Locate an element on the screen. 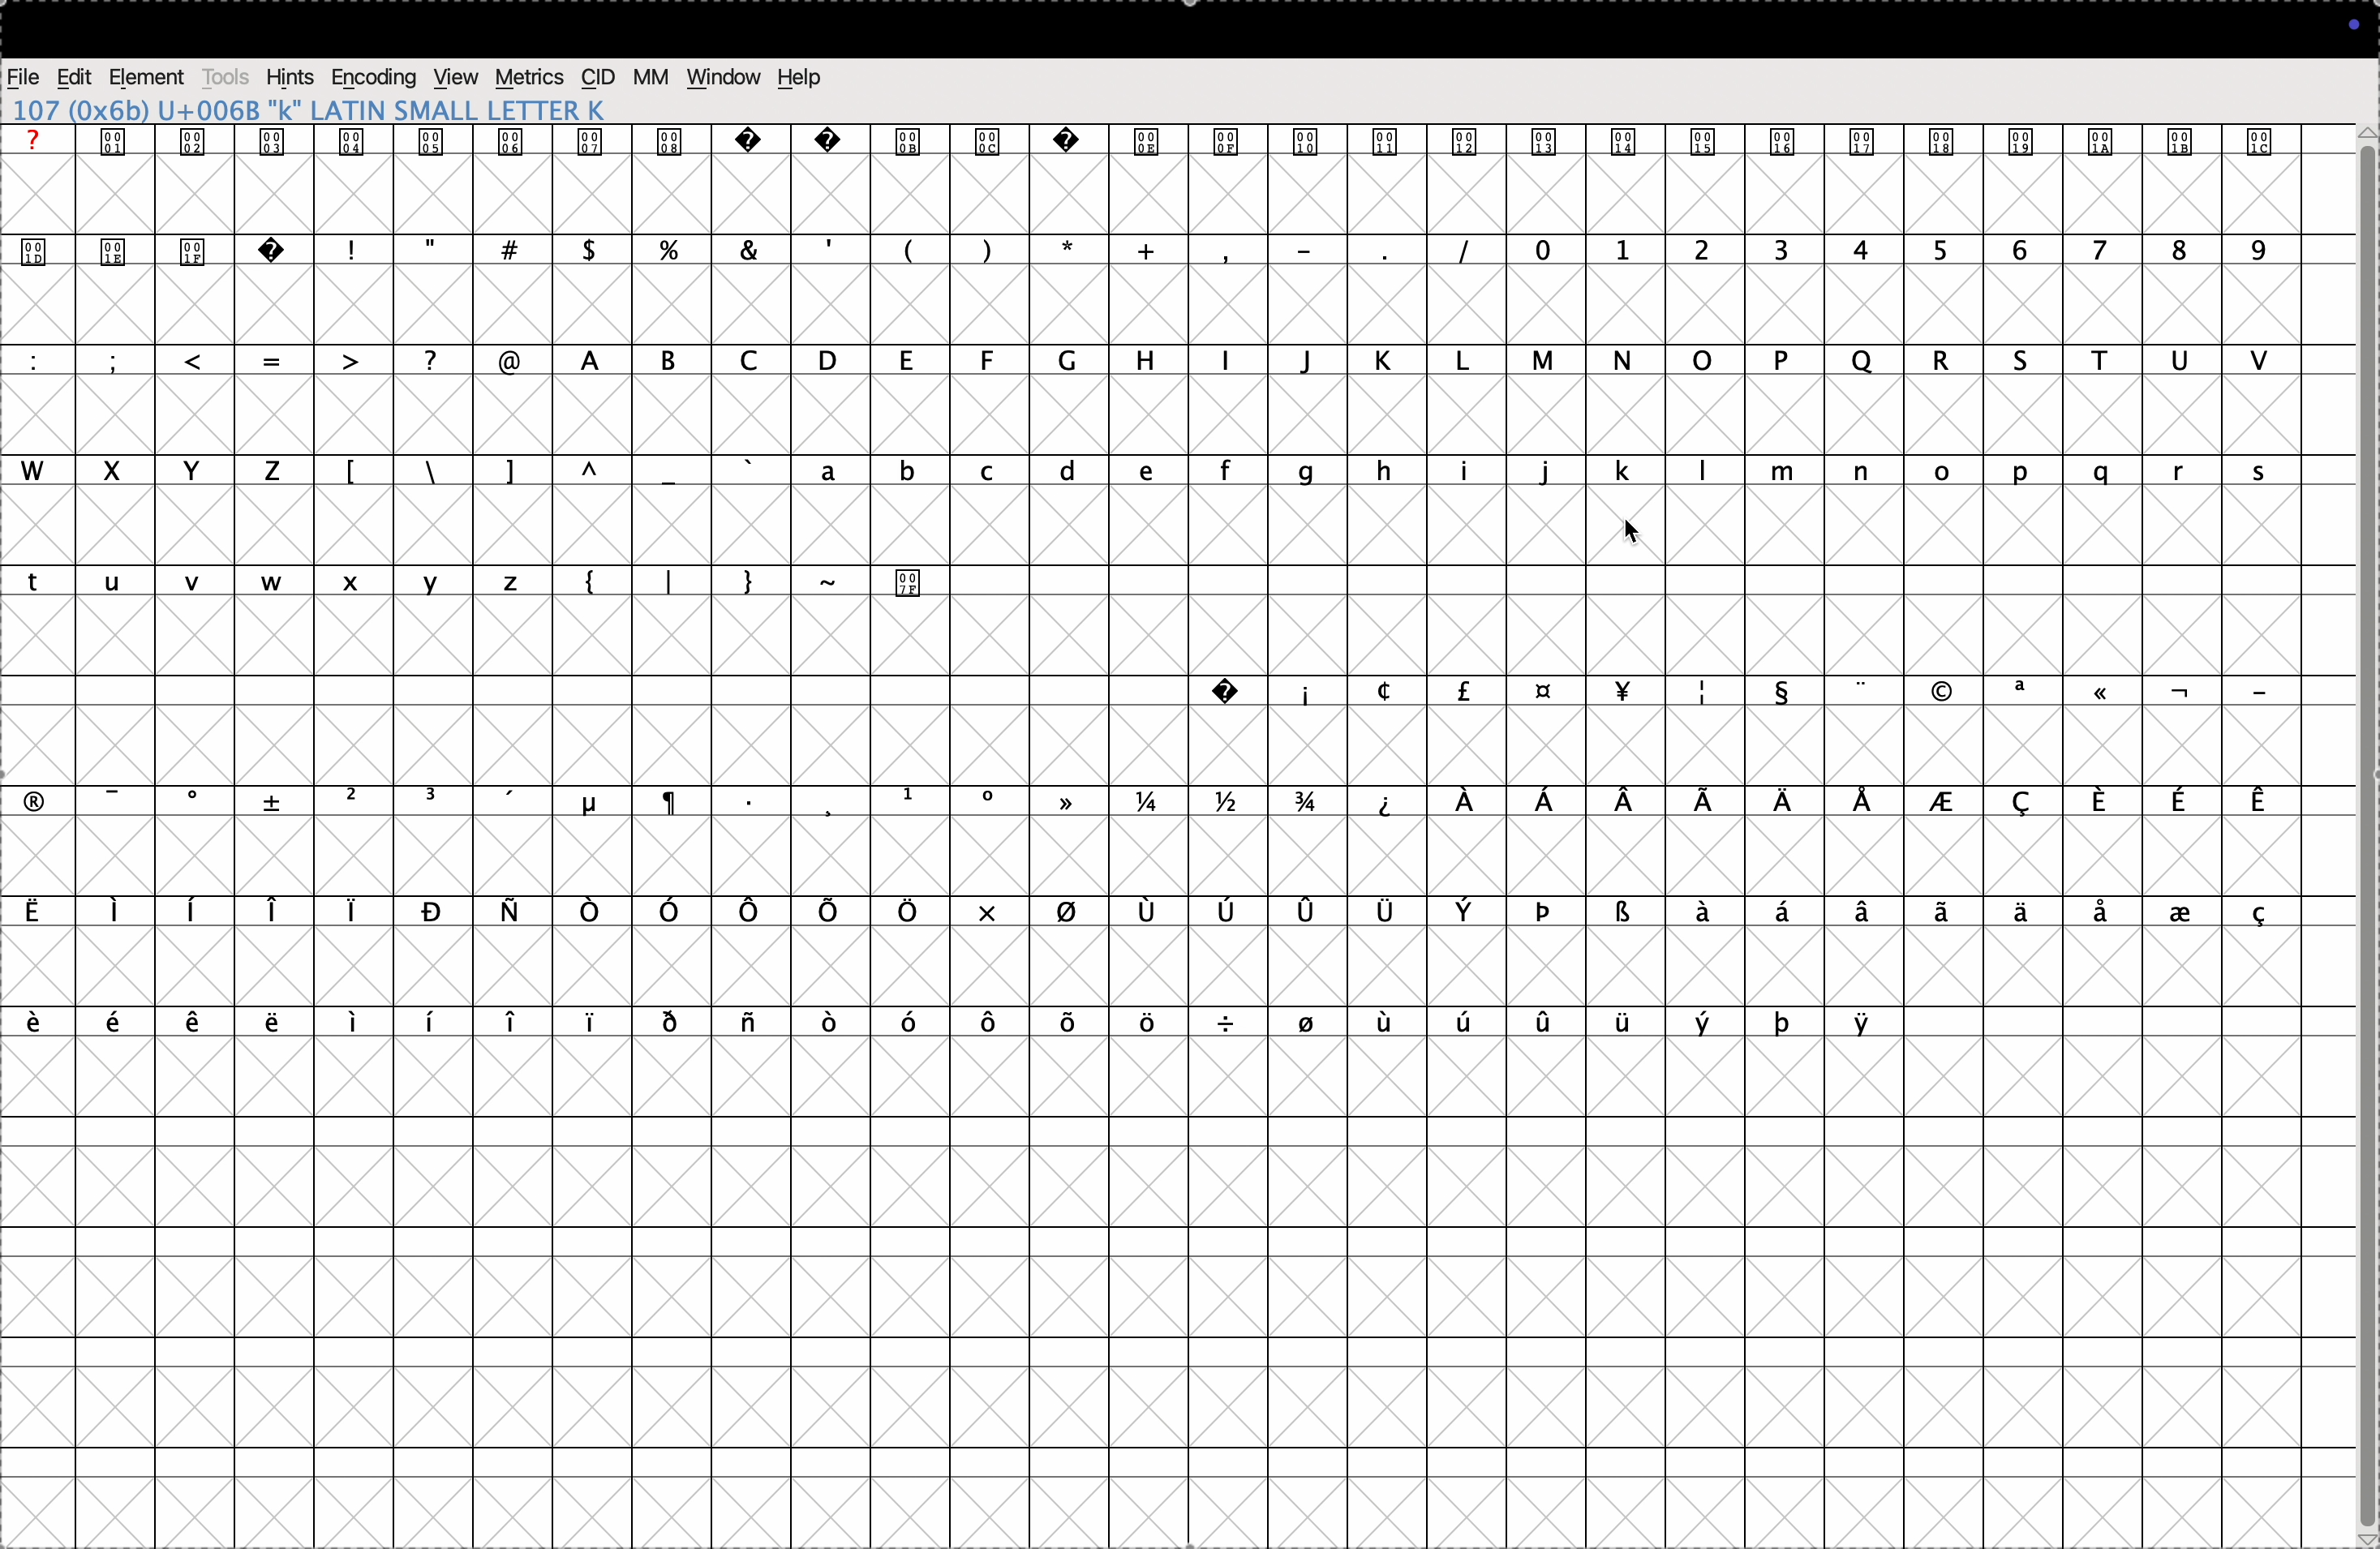 The height and width of the screenshot is (1549, 2380). g is located at coordinates (1073, 362).